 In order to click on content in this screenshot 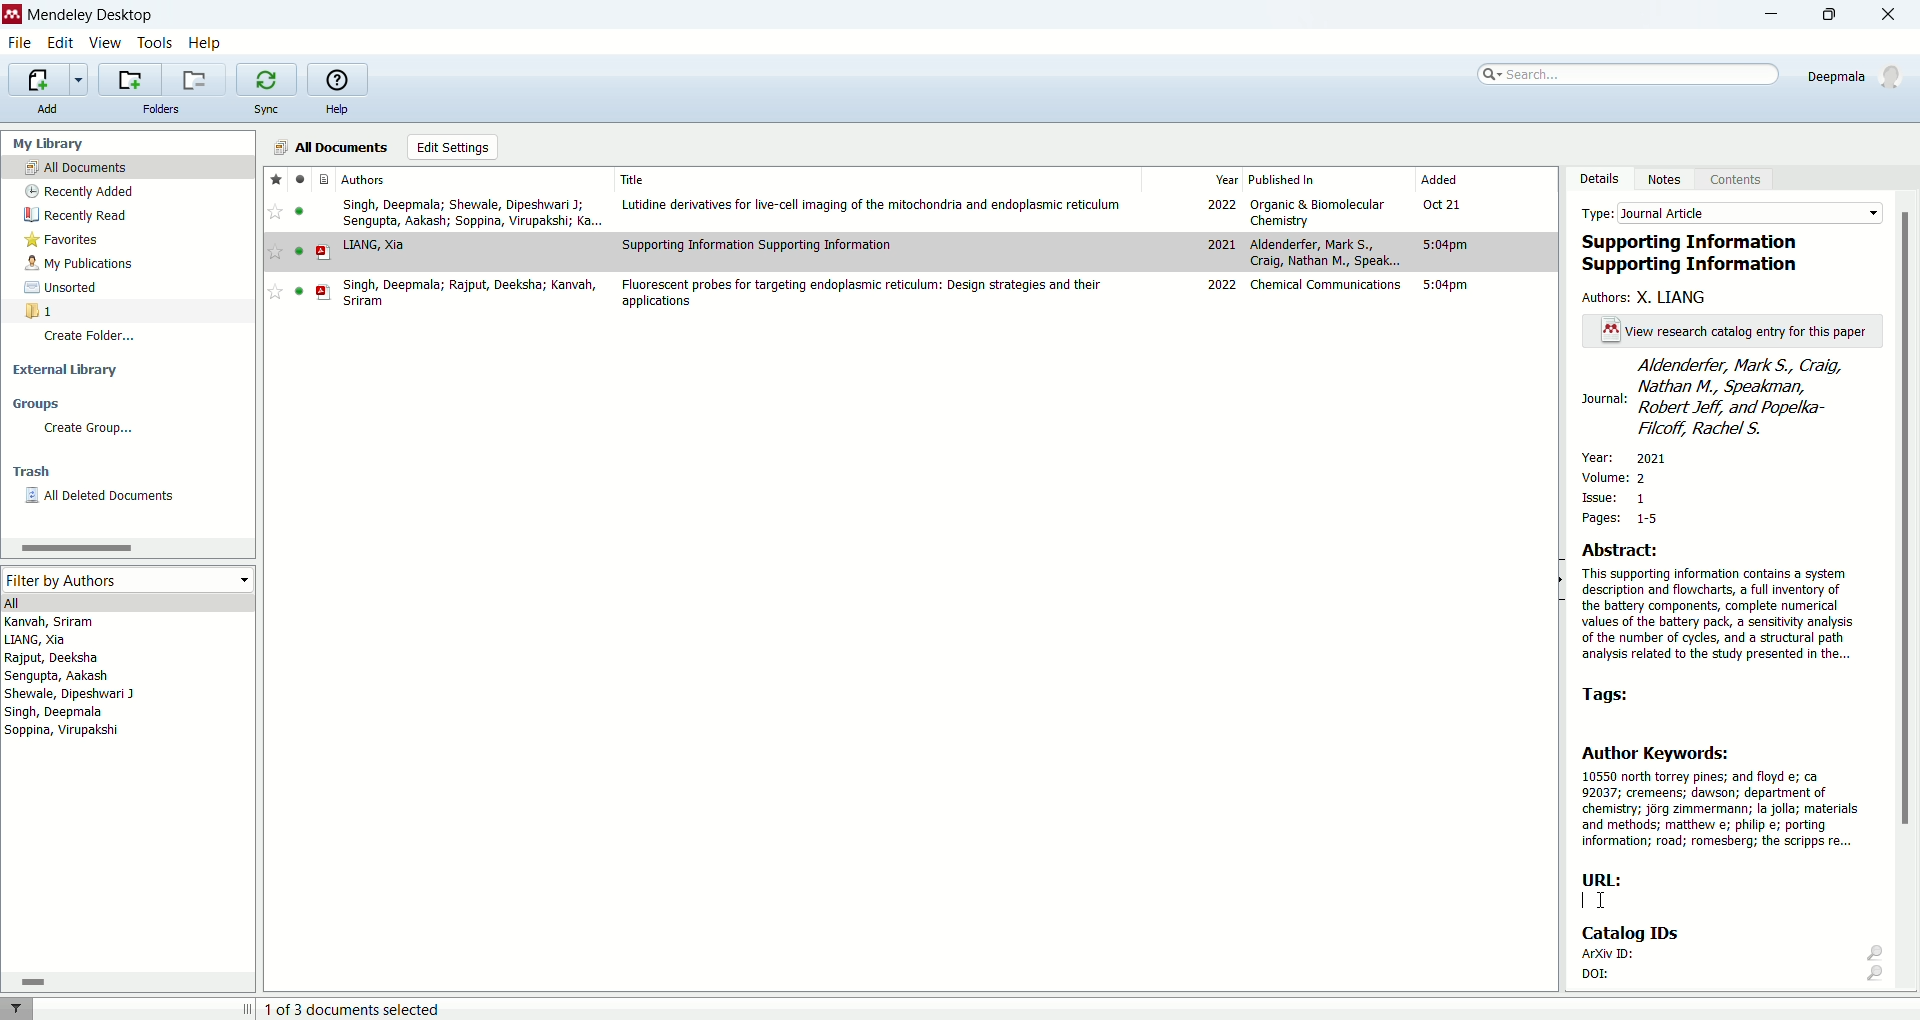, I will do `click(1742, 182)`.